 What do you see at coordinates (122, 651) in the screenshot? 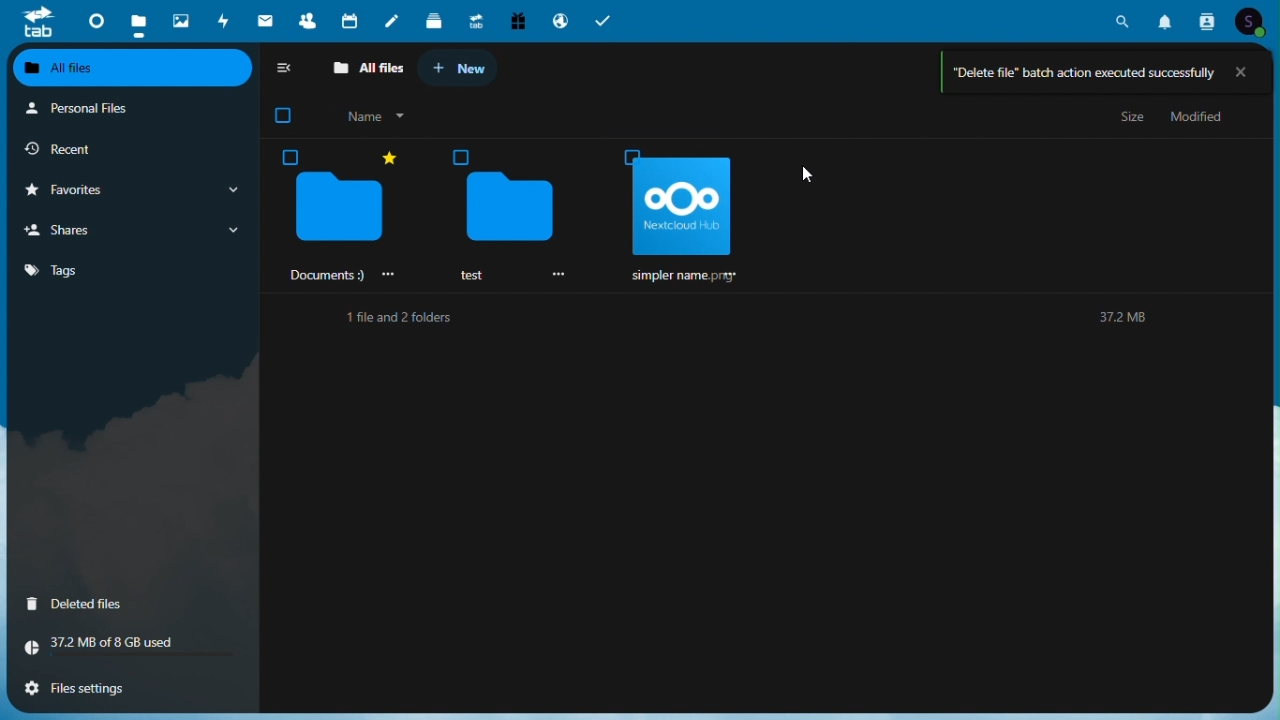
I see `Storage` at bounding box center [122, 651].